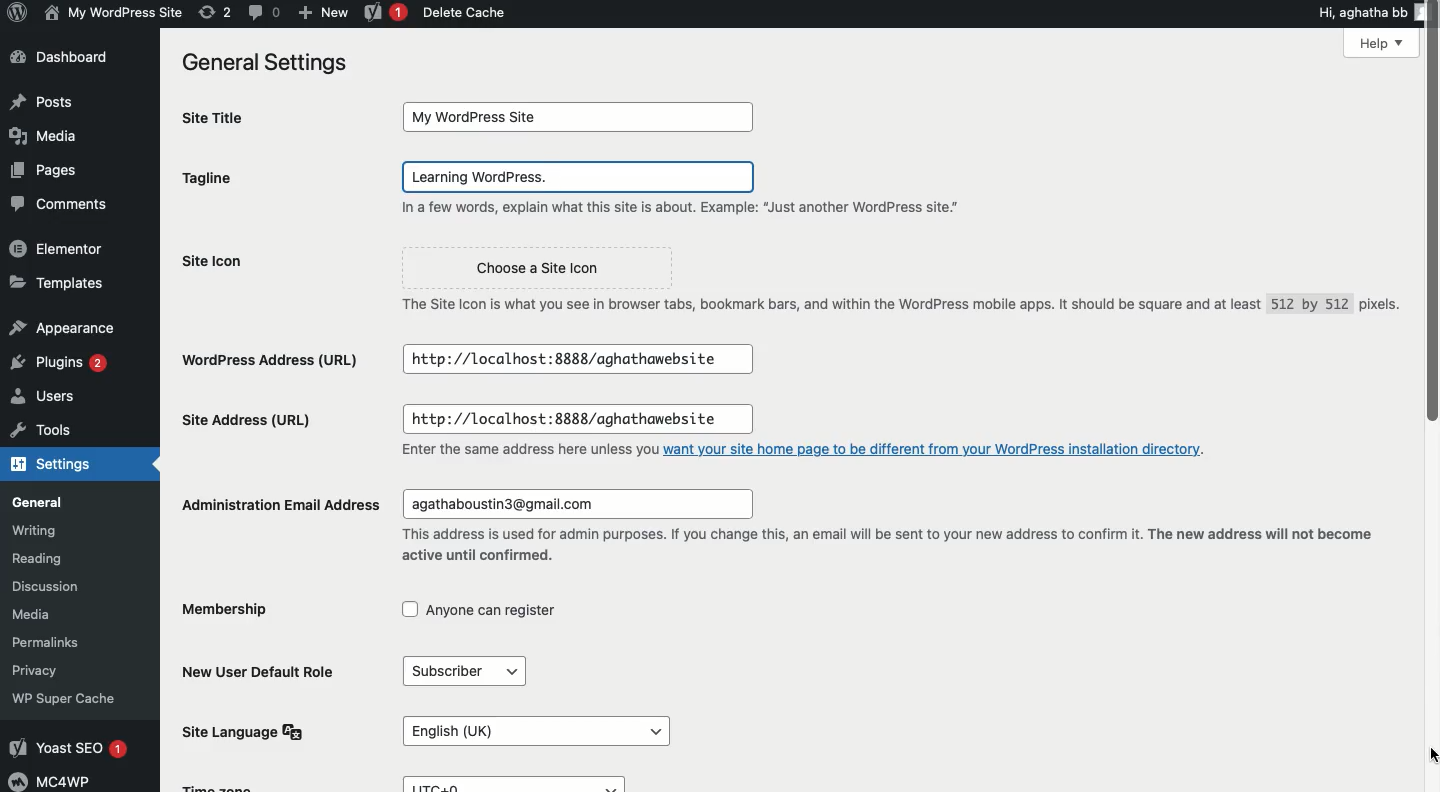 Image resolution: width=1440 pixels, height=792 pixels. What do you see at coordinates (582, 500) in the screenshot?
I see `agathaboustin3@gmail.com` at bounding box center [582, 500].